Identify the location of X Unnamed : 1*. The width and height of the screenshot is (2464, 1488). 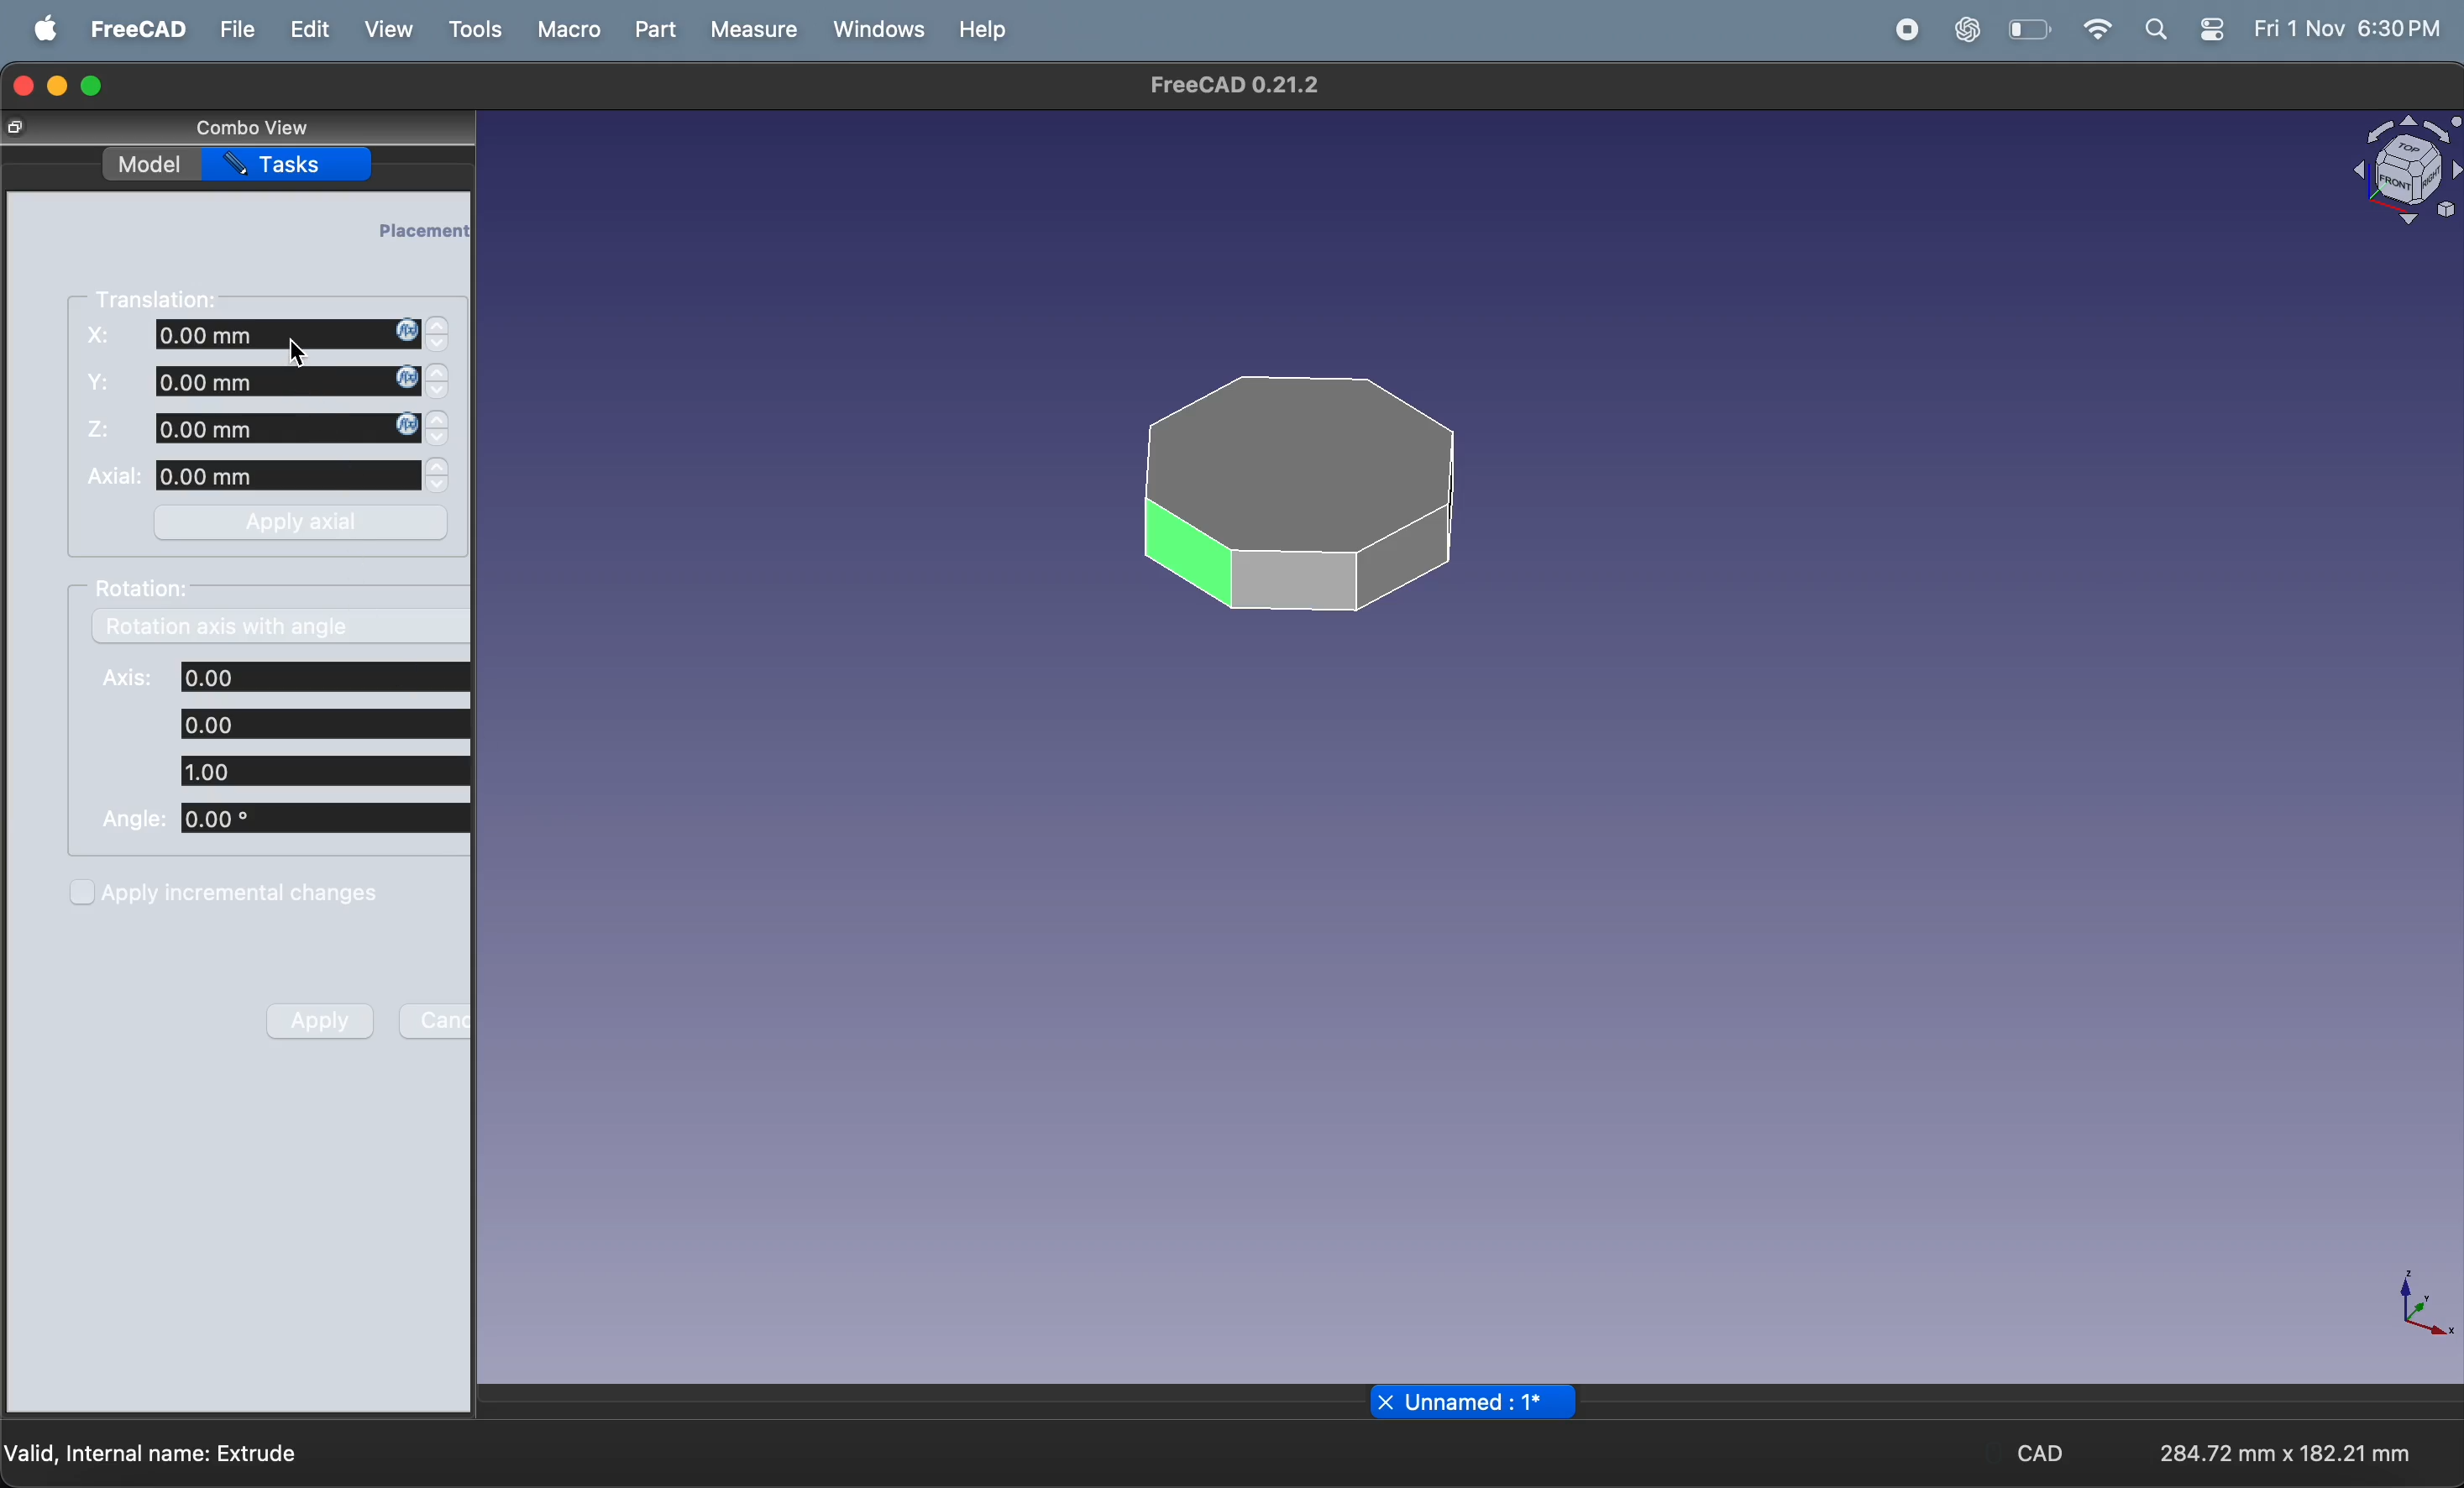
(1477, 1402).